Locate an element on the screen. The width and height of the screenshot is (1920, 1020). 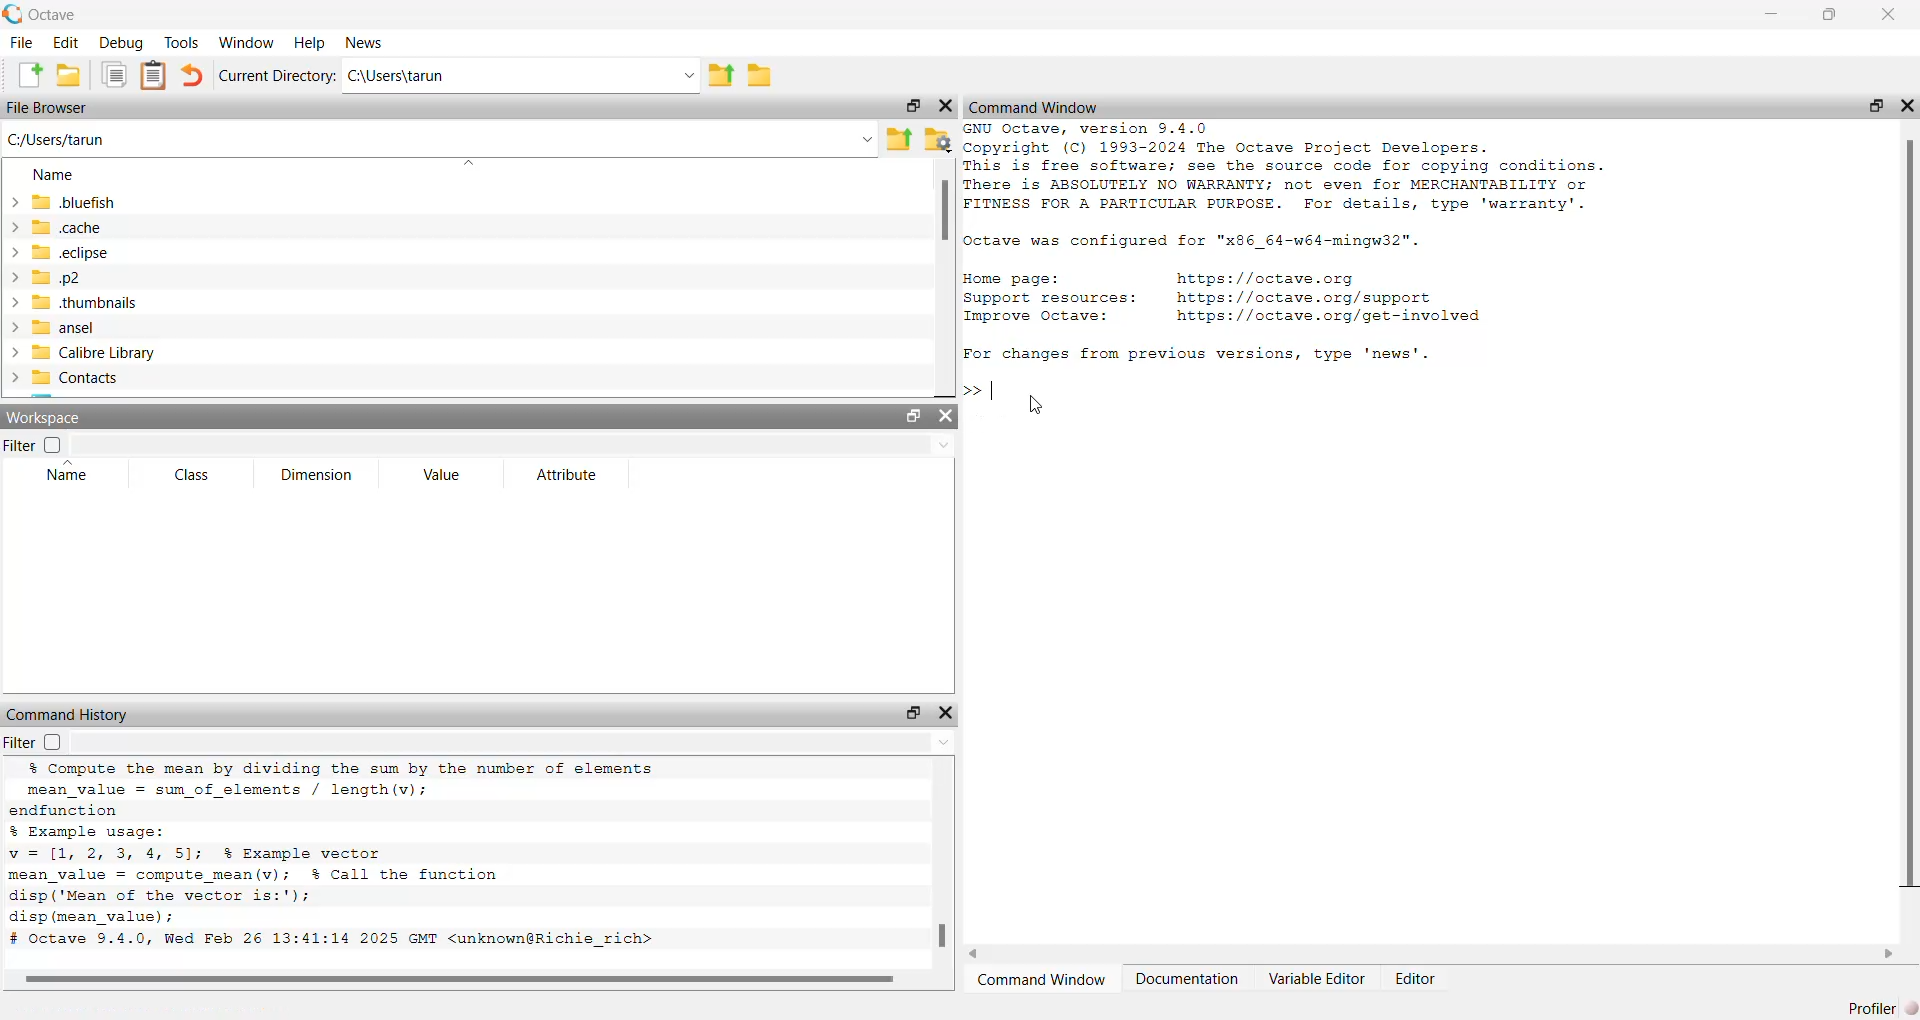
add folder is located at coordinates (69, 74).